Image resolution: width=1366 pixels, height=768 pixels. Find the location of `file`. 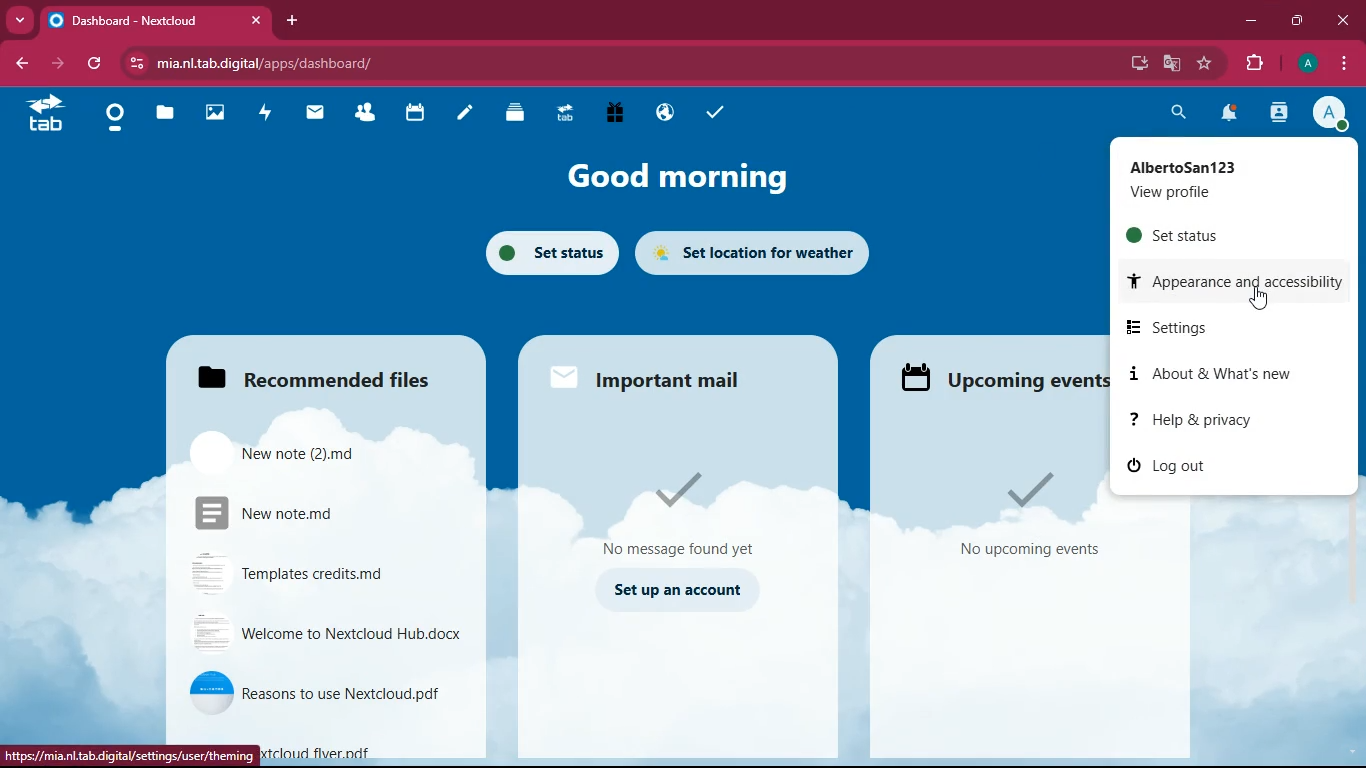

file is located at coordinates (289, 449).